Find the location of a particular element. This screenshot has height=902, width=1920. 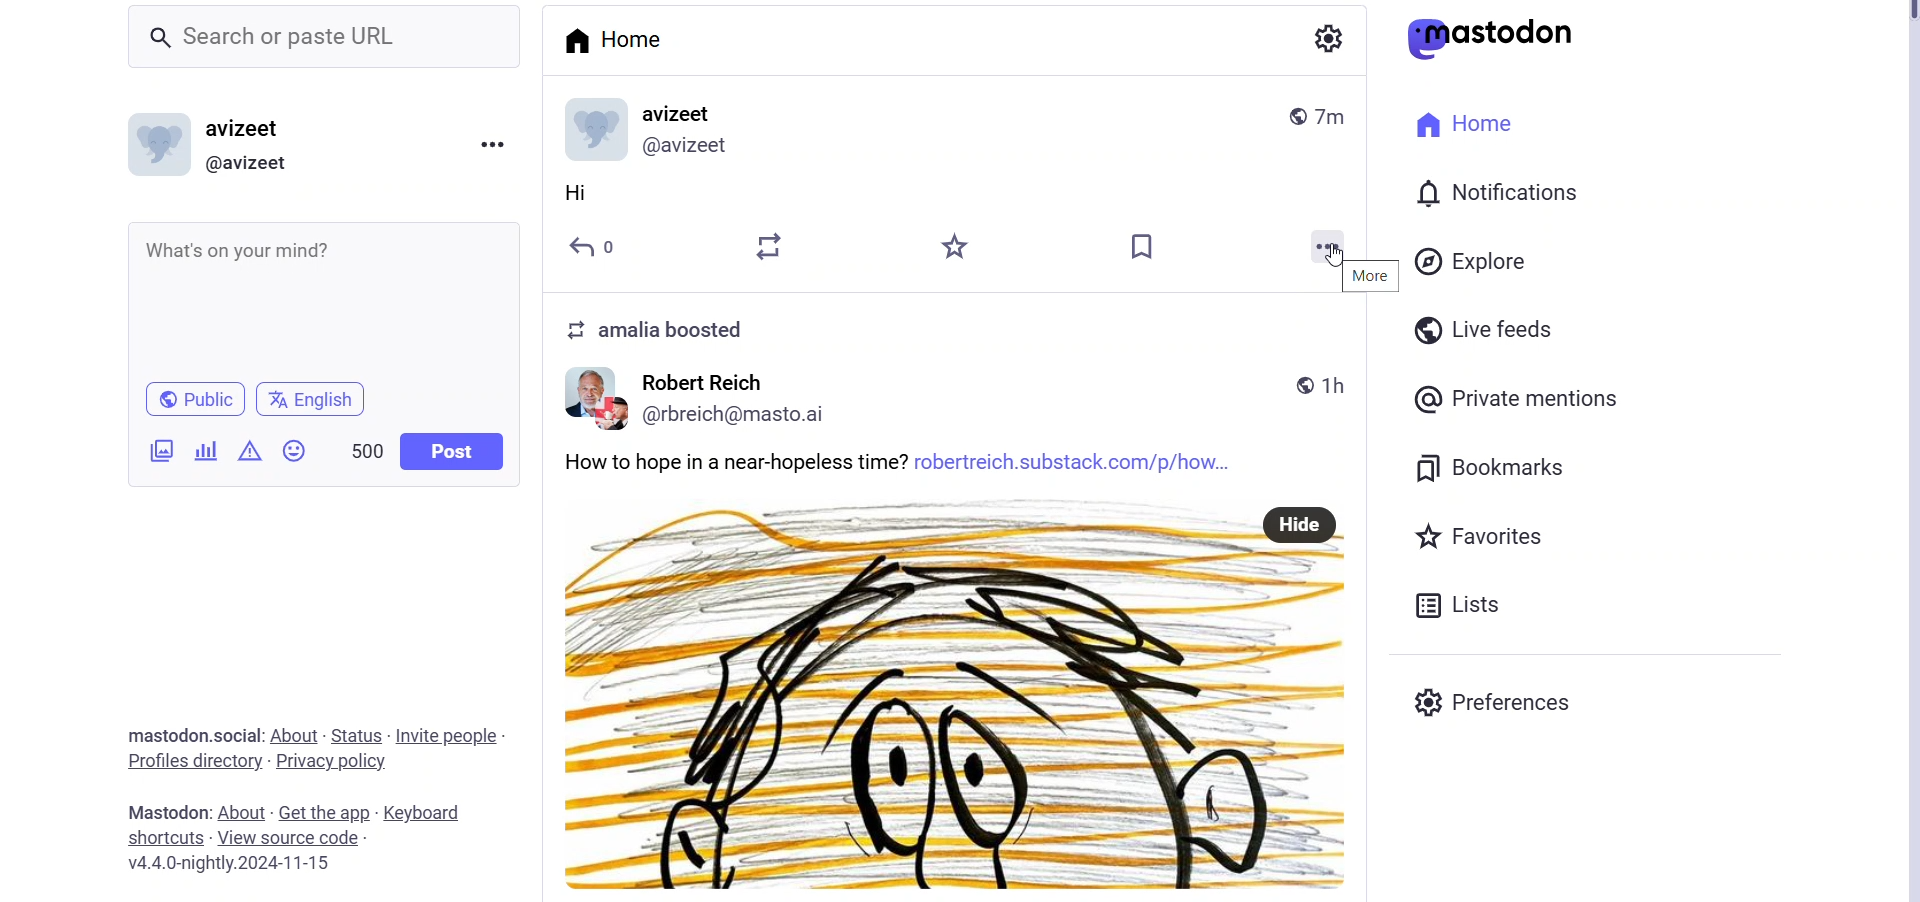

Bookmarks is located at coordinates (1142, 249).